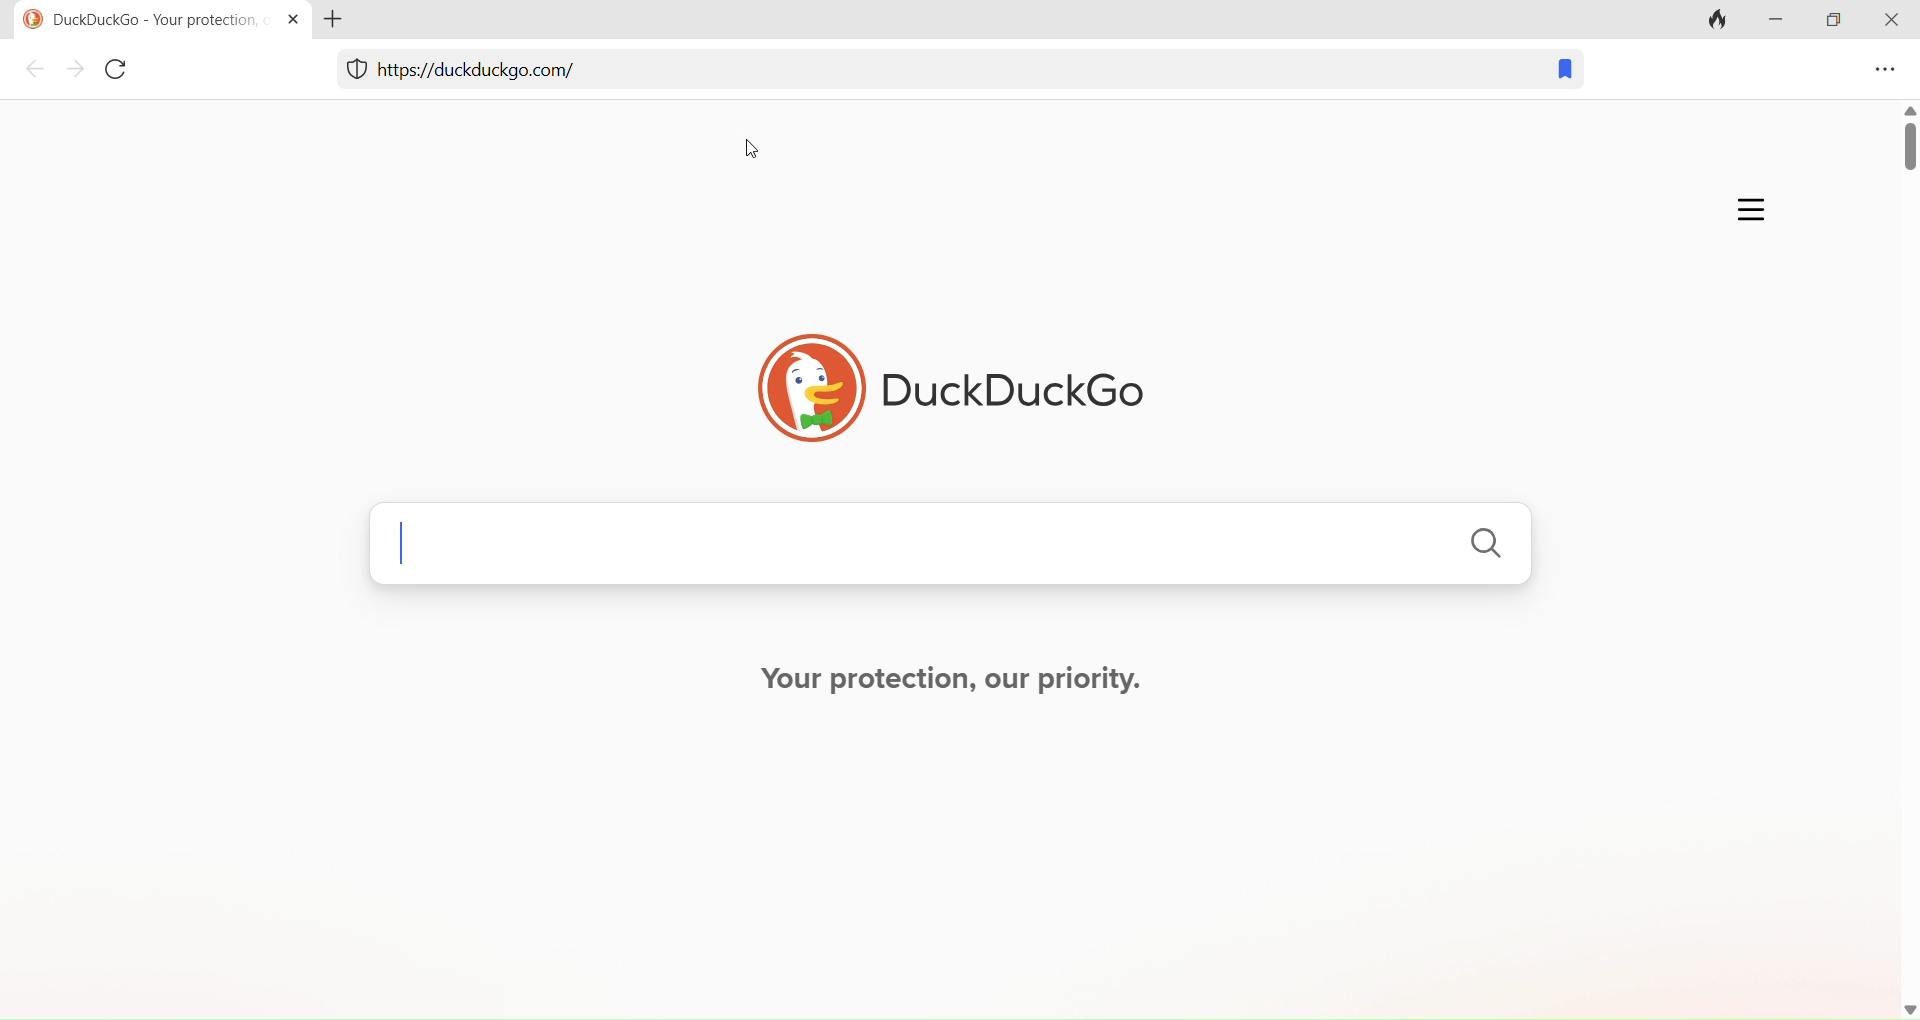 Image resolution: width=1920 pixels, height=1020 pixels. Describe the element at coordinates (121, 74) in the screenshot. I see `reload` at that location.